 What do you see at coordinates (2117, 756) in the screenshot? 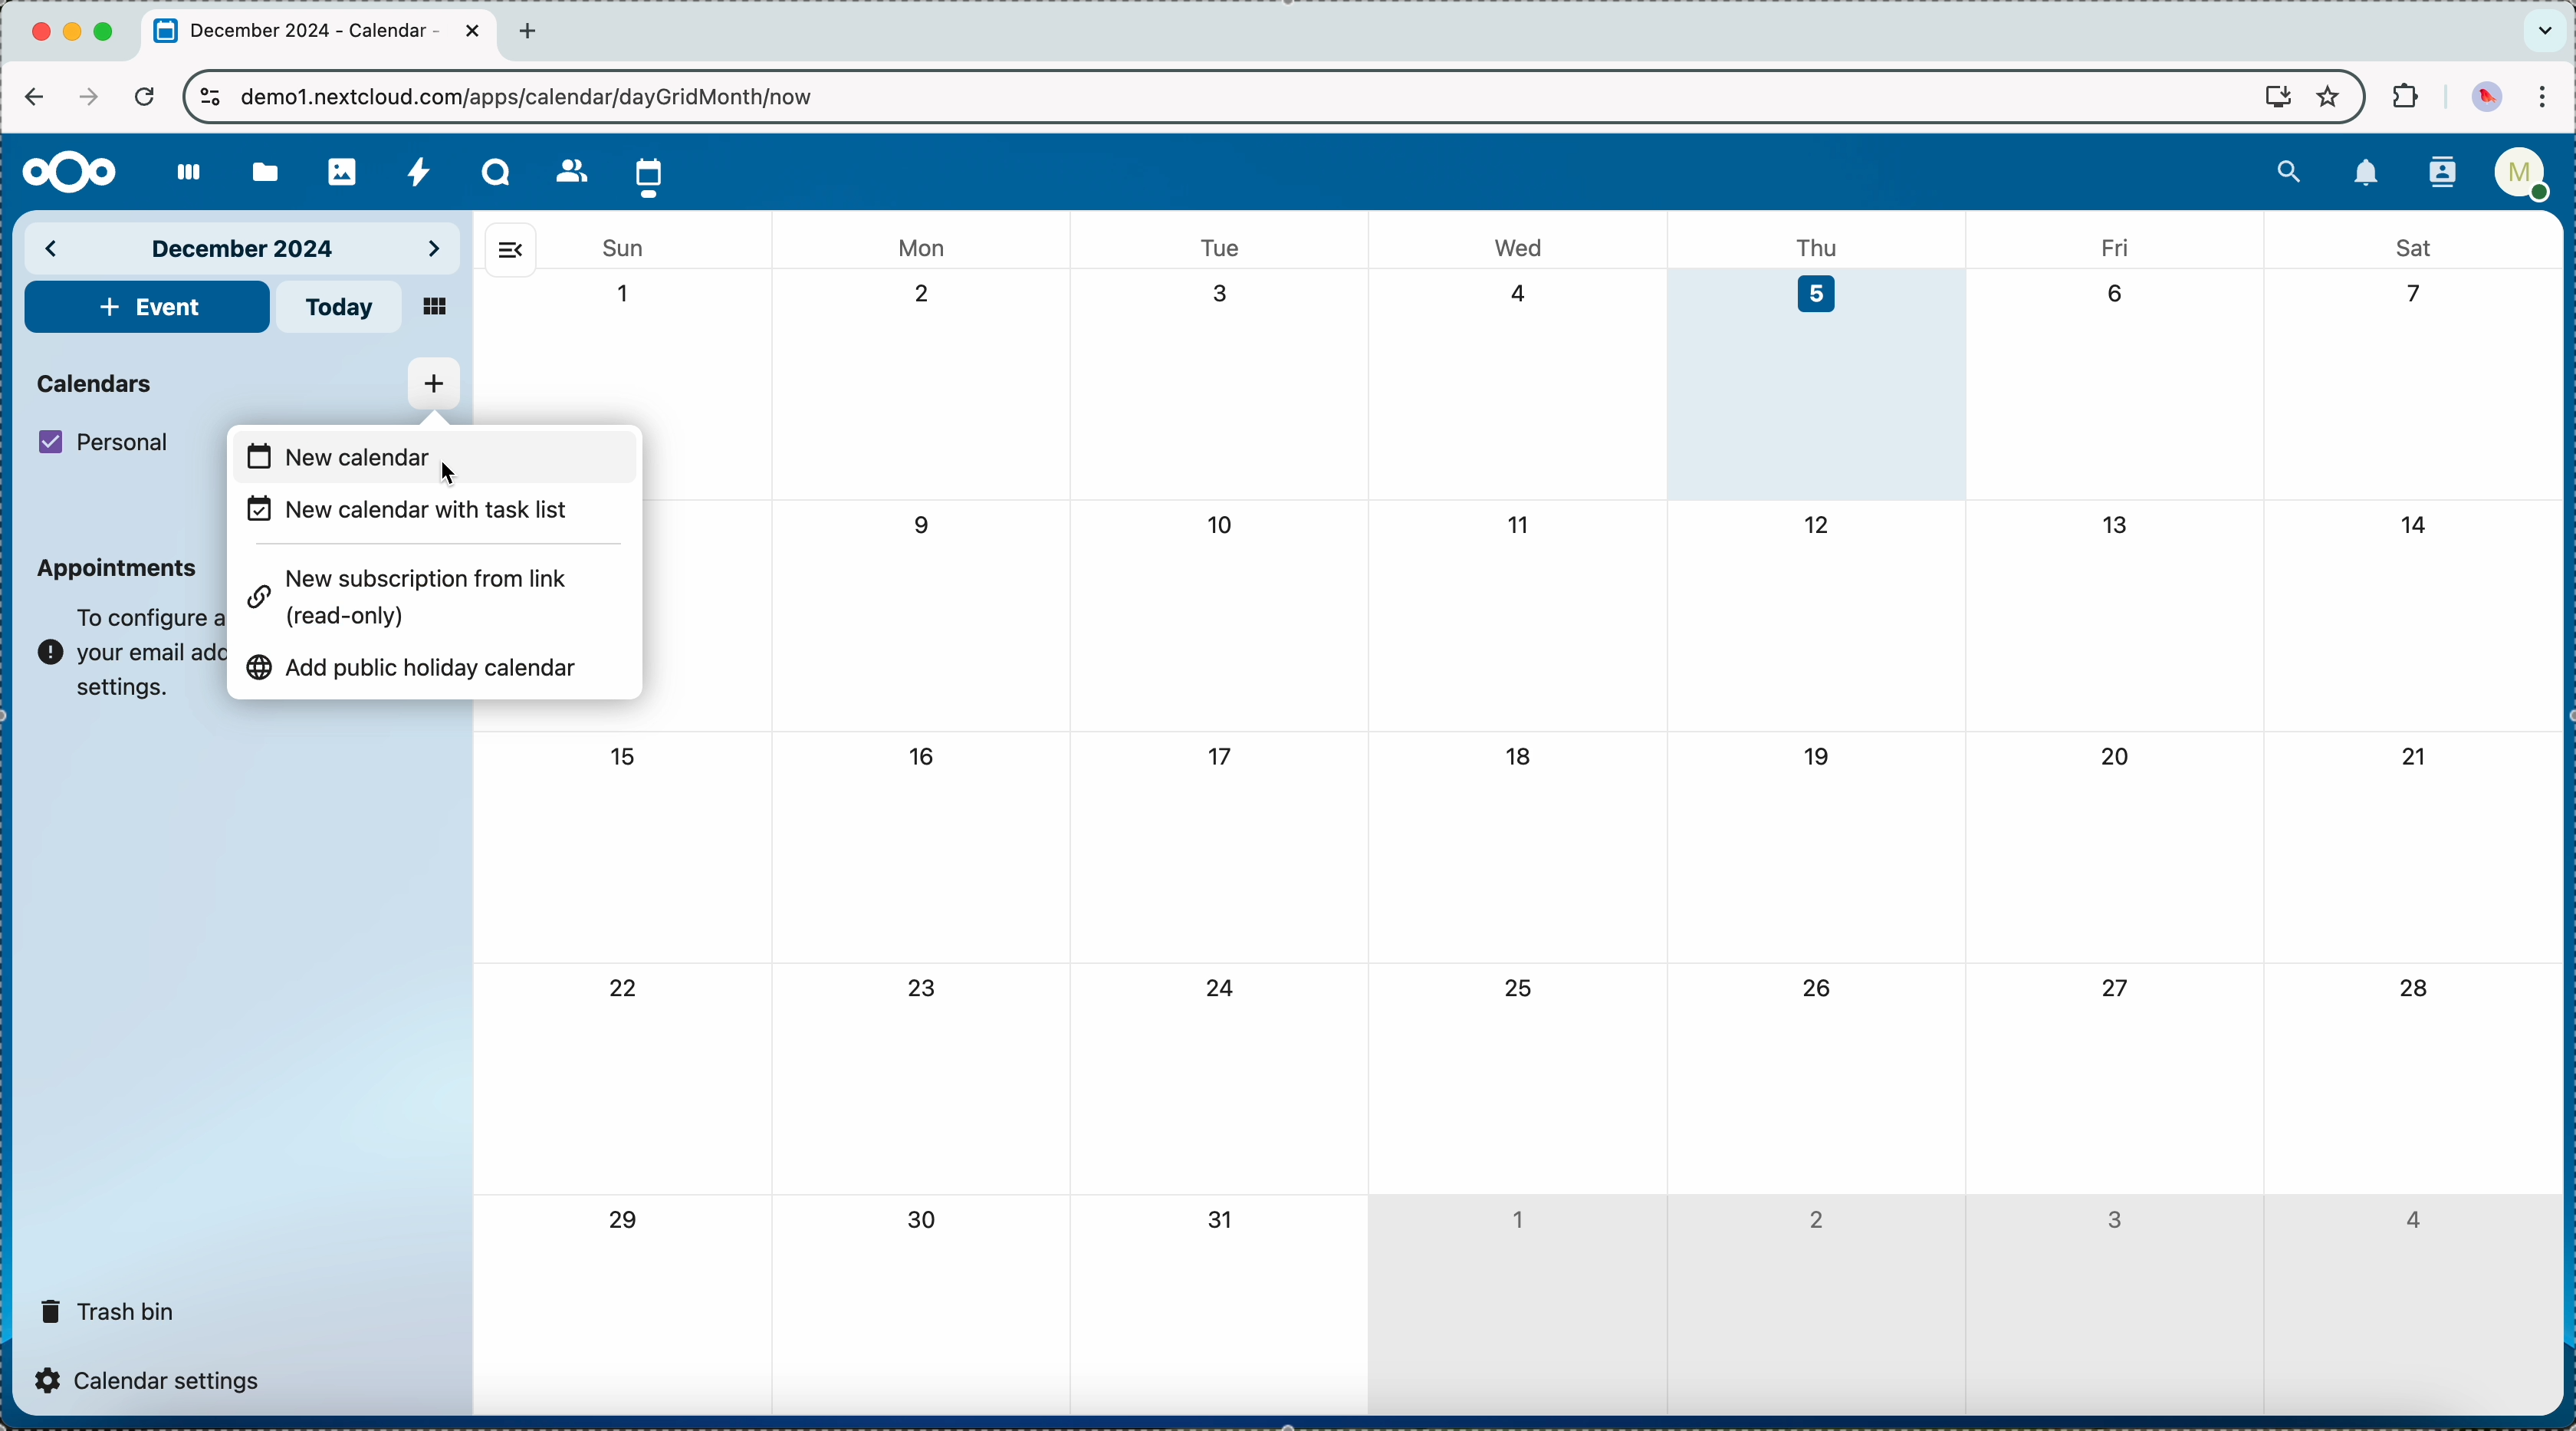
I see `20` at bounding box center [2117, 756].